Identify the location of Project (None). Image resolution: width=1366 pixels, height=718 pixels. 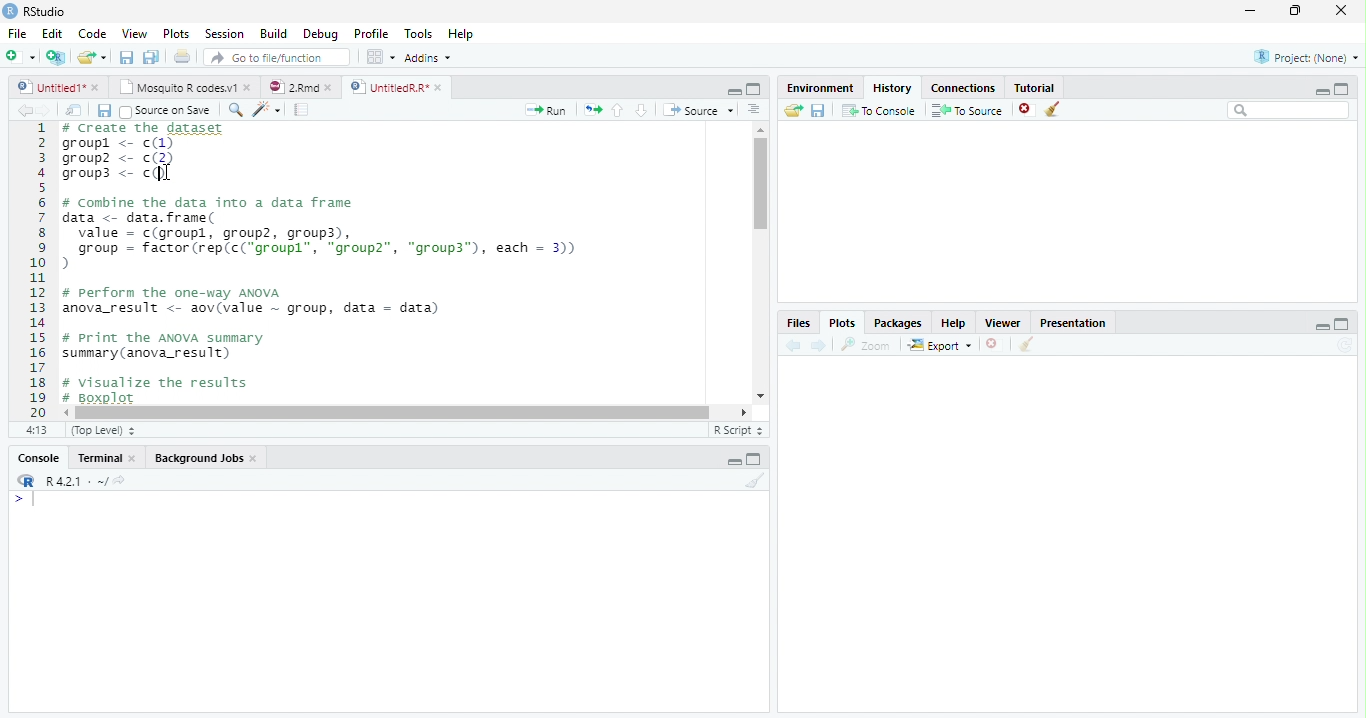
(1305, 57).